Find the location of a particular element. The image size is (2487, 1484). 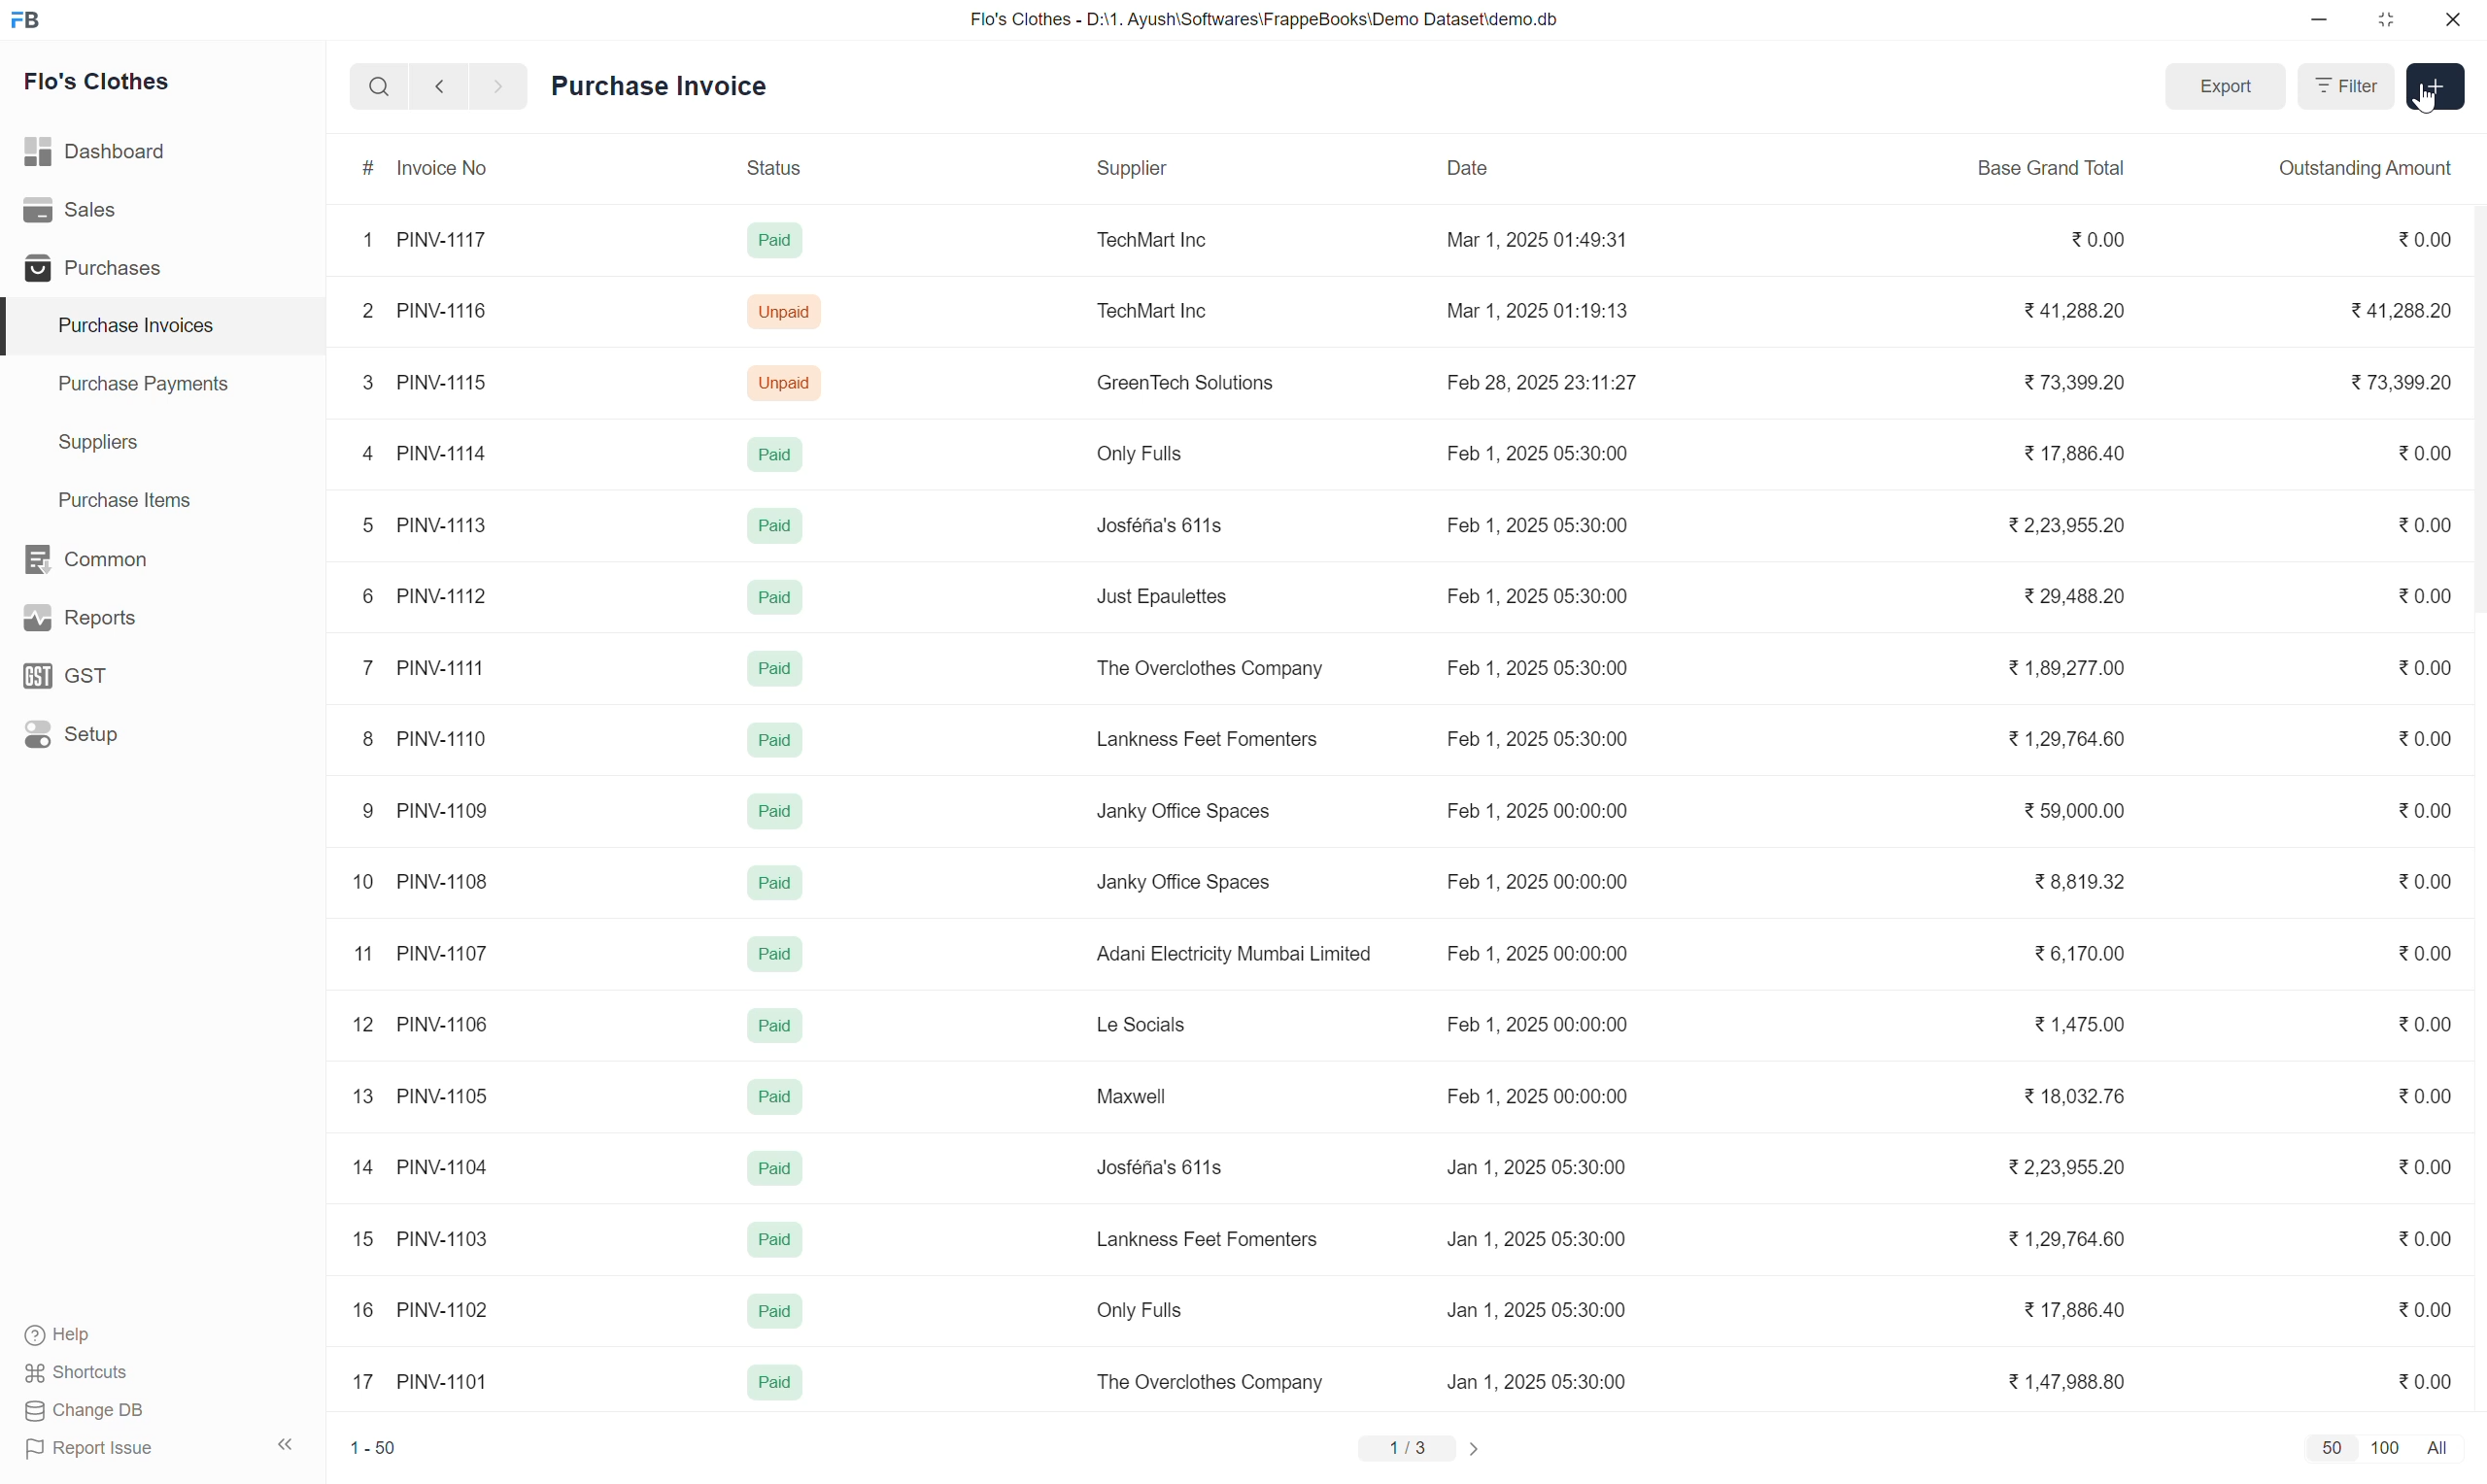

Paid is located at coordinates (773, 241).